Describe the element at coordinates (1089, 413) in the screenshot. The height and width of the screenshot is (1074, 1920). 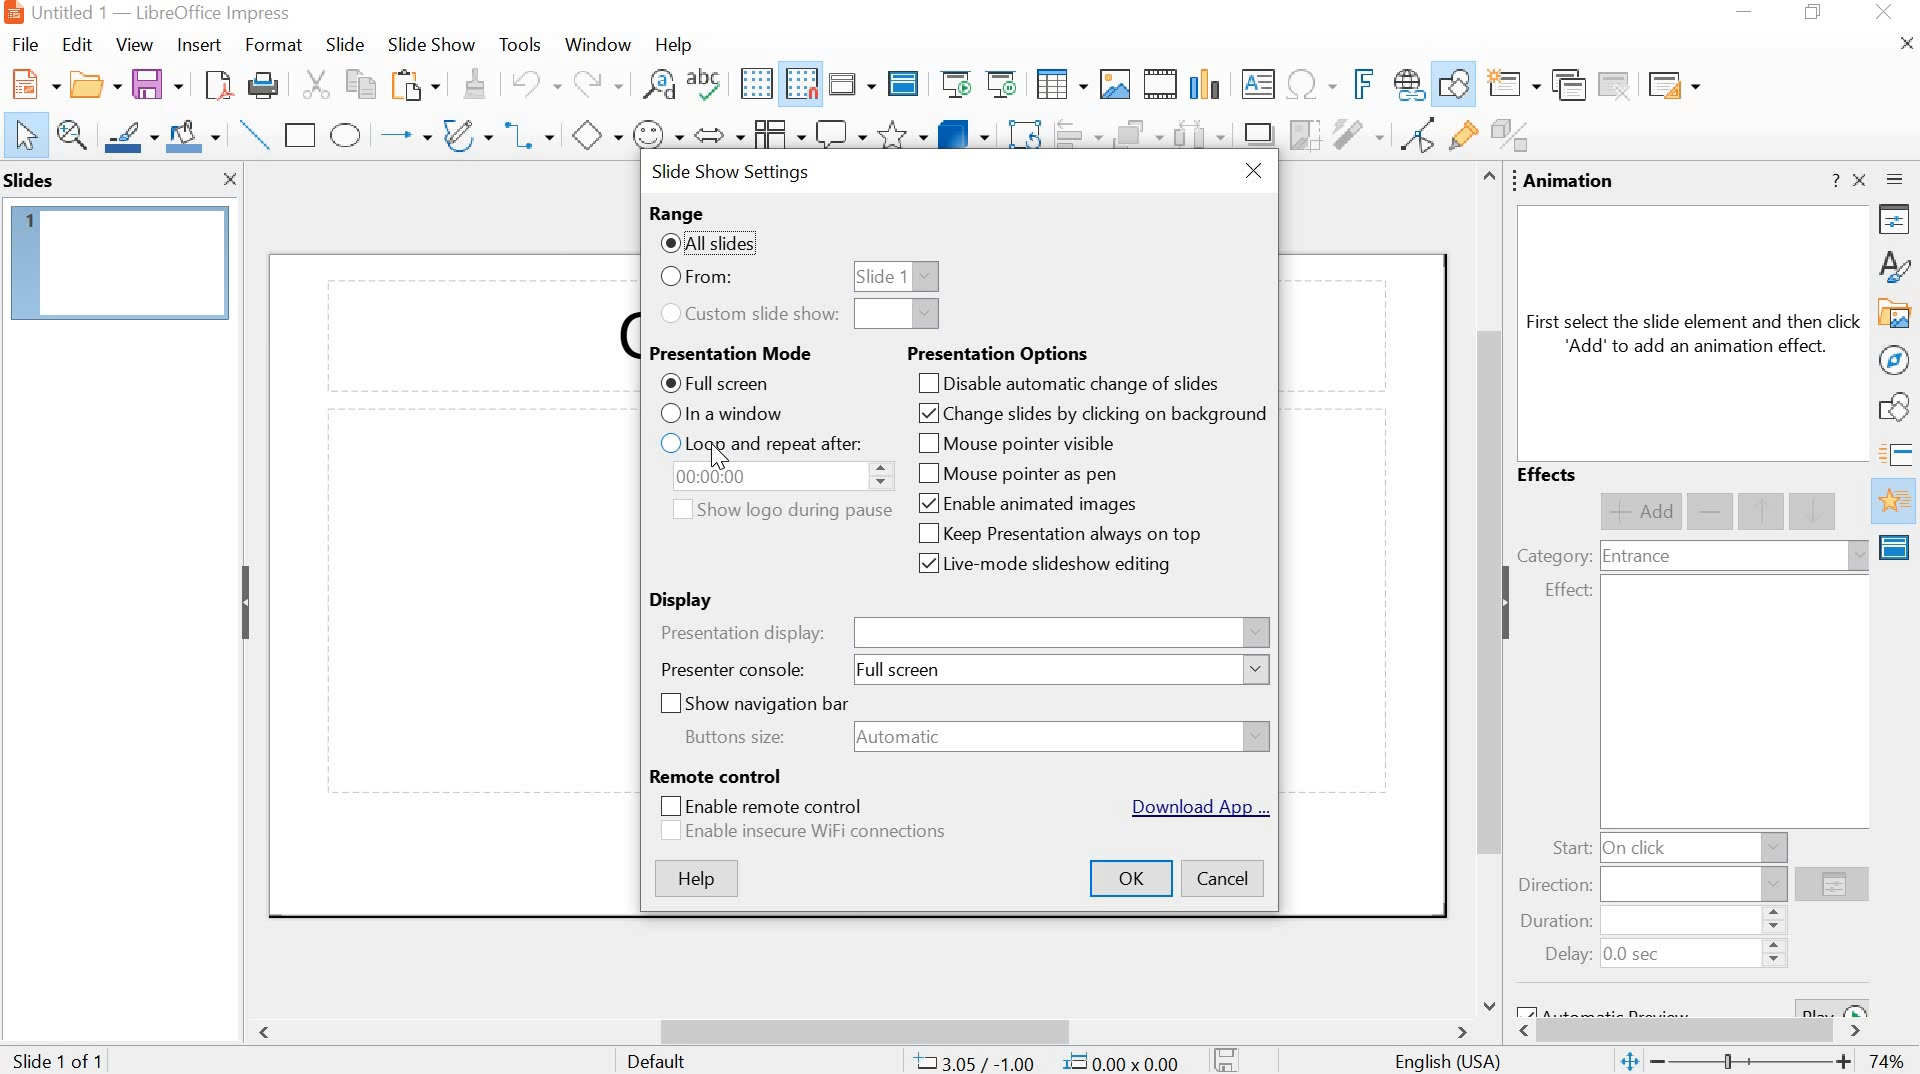
I see `change slides by clicking background` at that location.